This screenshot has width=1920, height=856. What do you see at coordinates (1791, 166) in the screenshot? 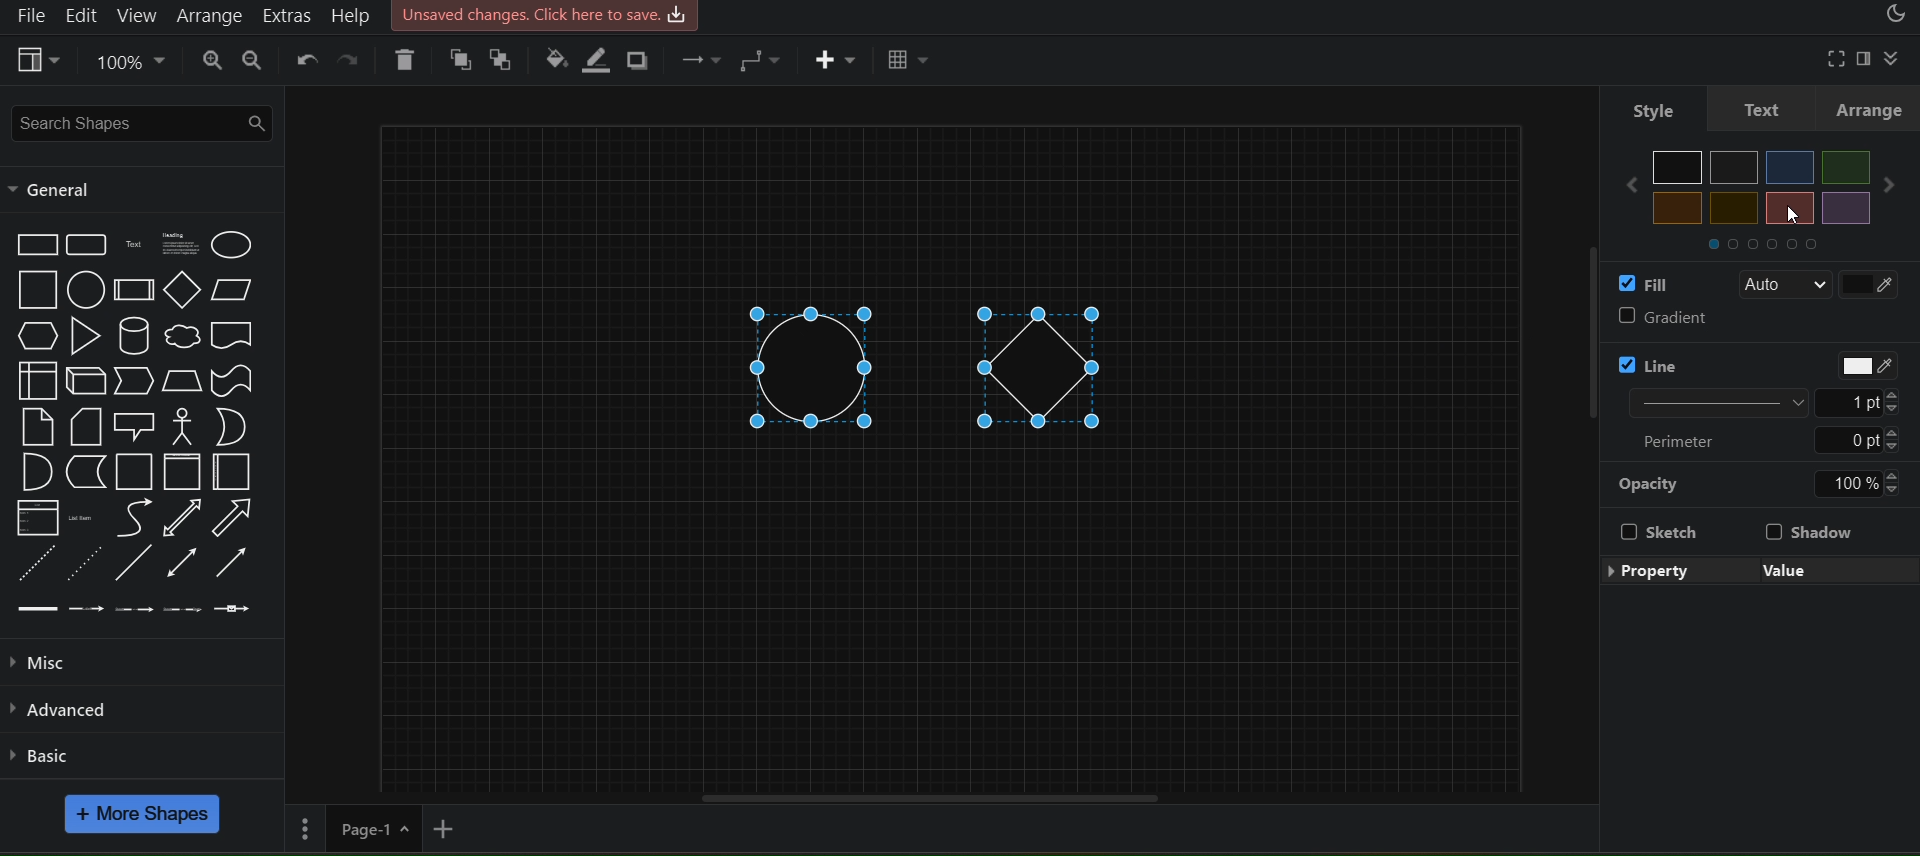
I see `` at bounding box center [1791, 166].